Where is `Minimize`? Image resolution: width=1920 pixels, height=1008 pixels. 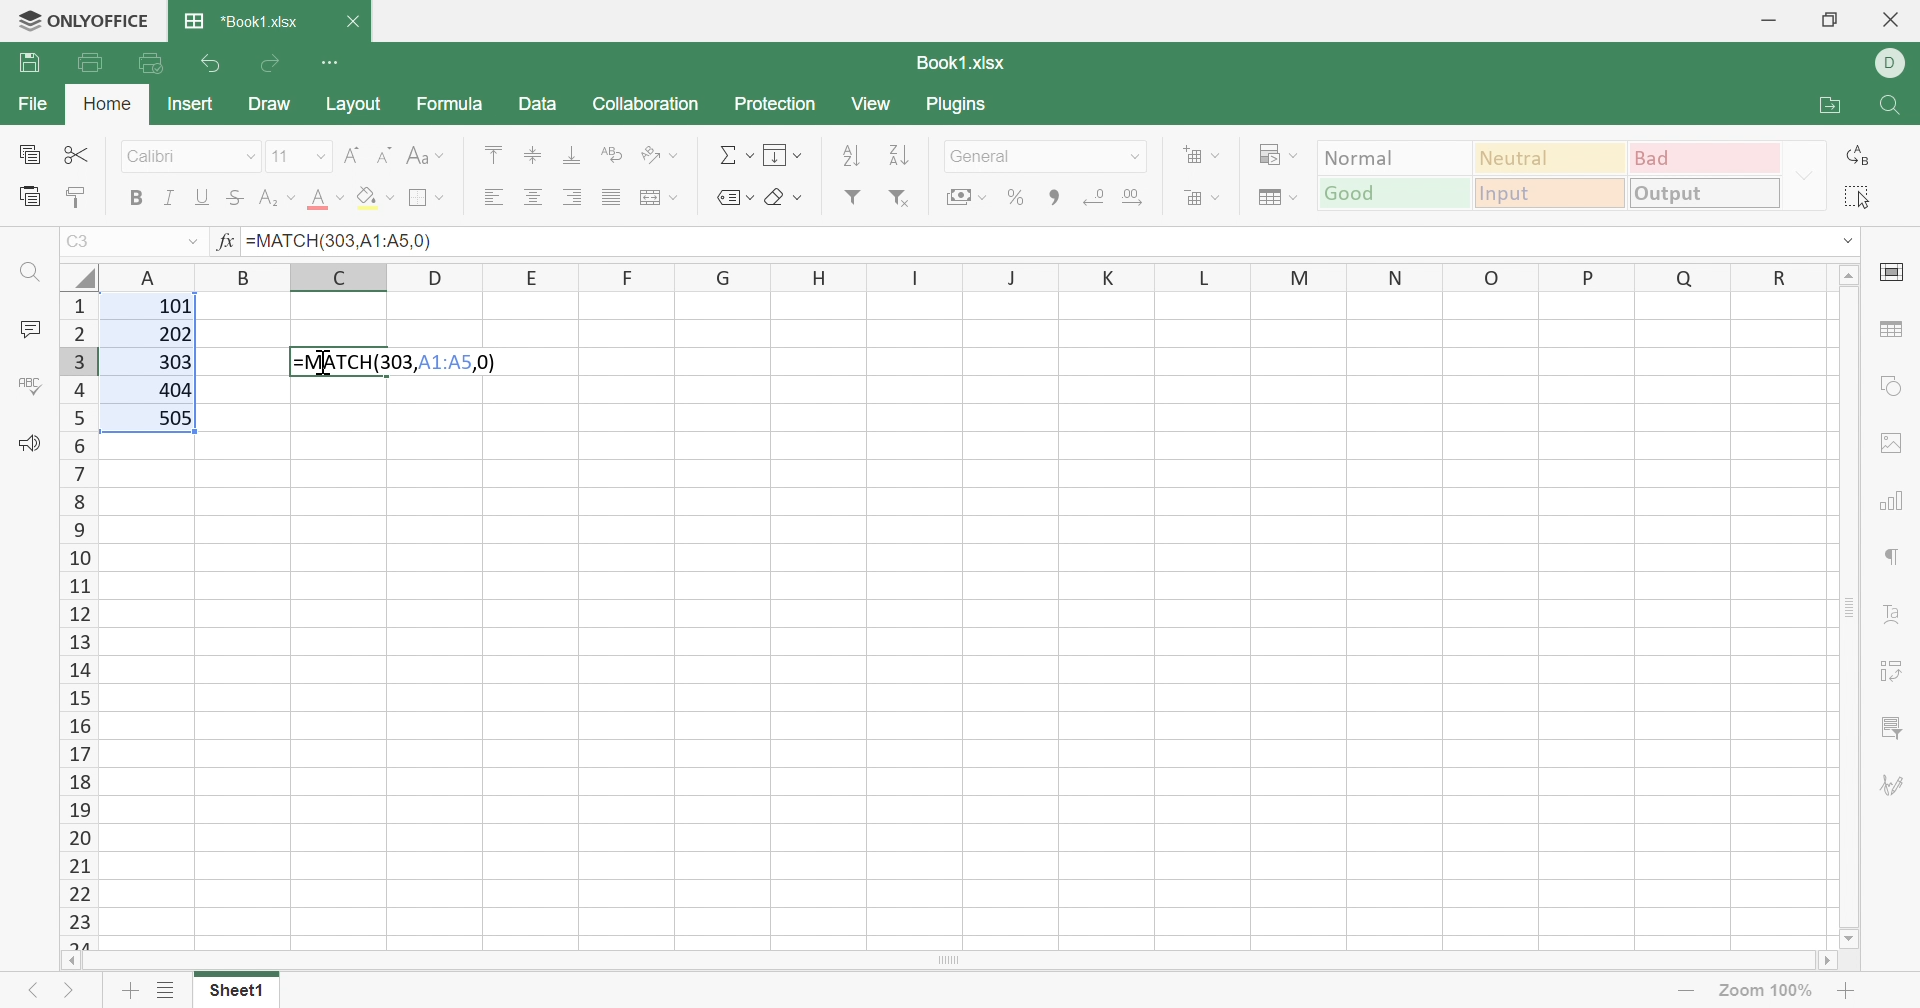 Minimize is located at coordinates (1771, 16).